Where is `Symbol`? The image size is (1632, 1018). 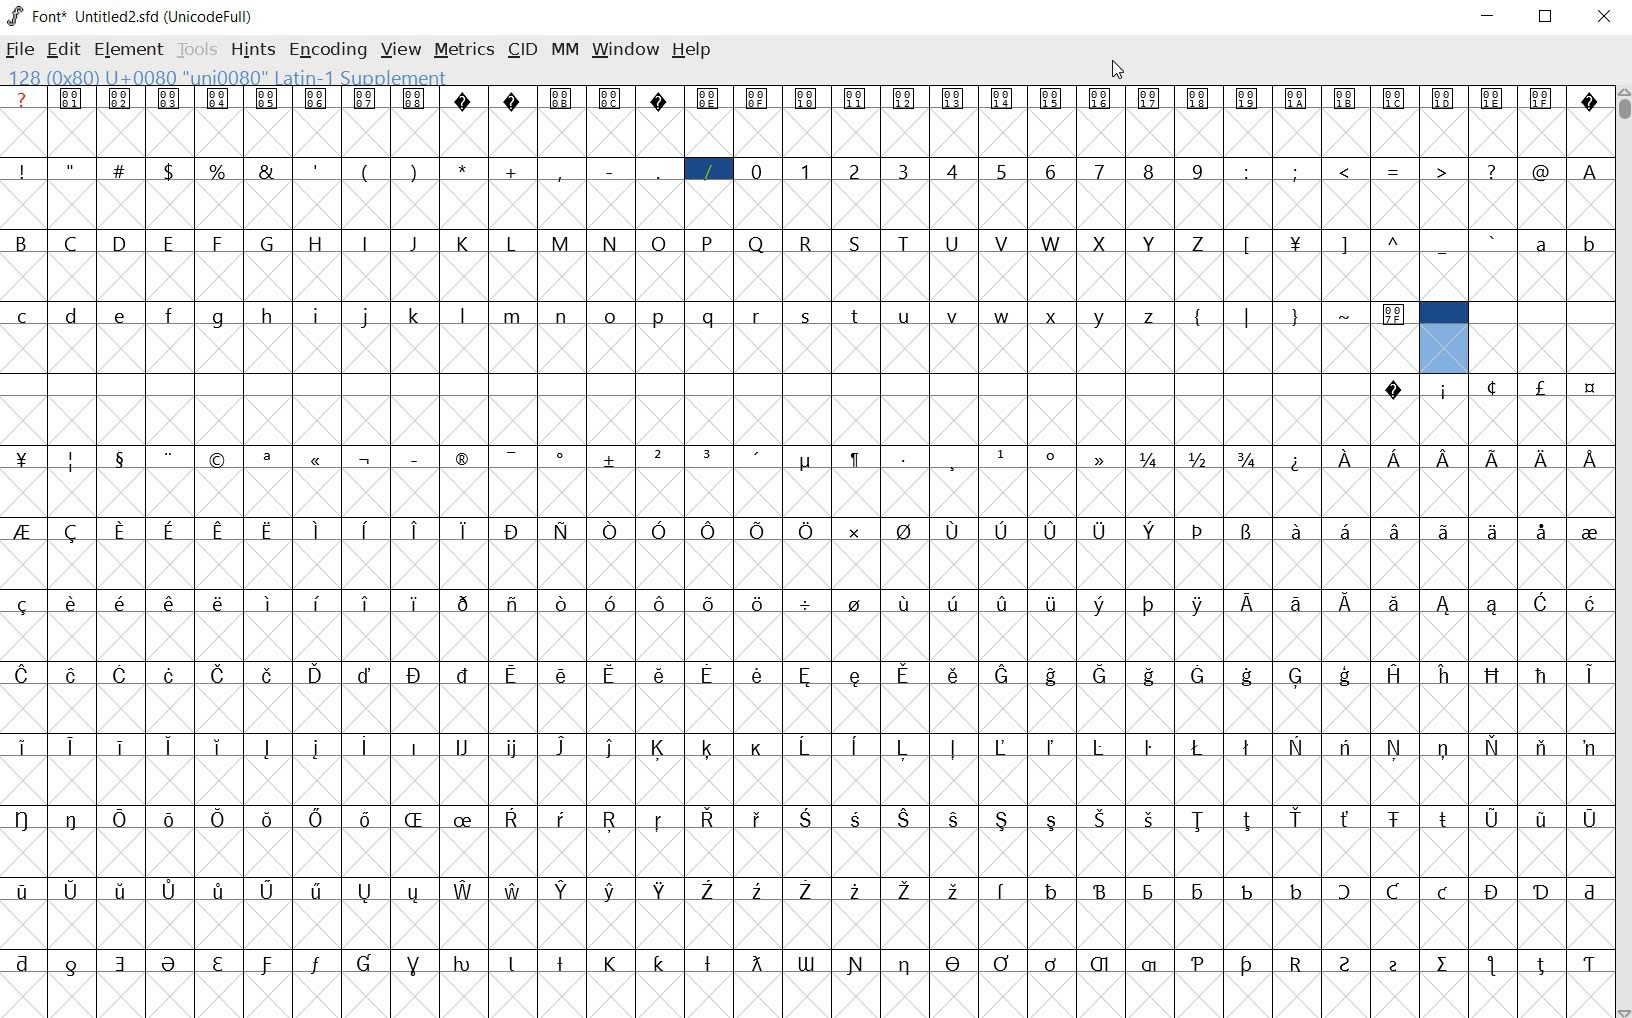
Symbol is located at coordinates (708, 961).